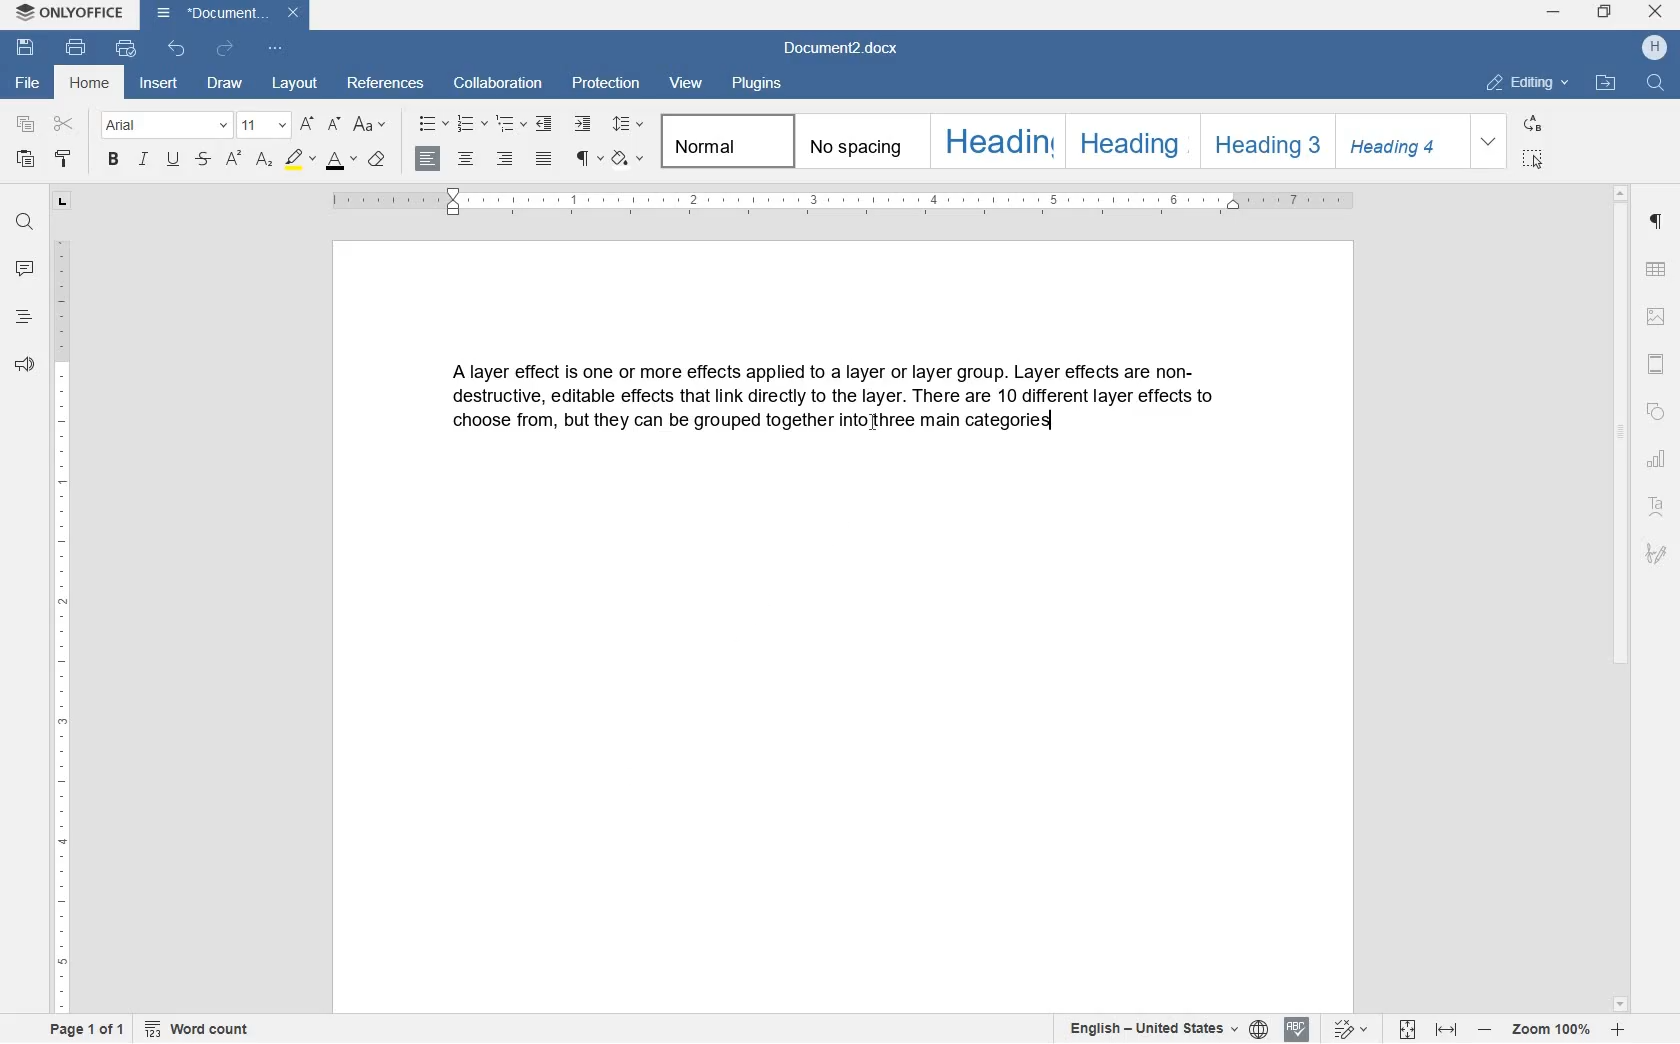 The image size is (1680, 1044). I want to click on increment font size, so click(308, 123).